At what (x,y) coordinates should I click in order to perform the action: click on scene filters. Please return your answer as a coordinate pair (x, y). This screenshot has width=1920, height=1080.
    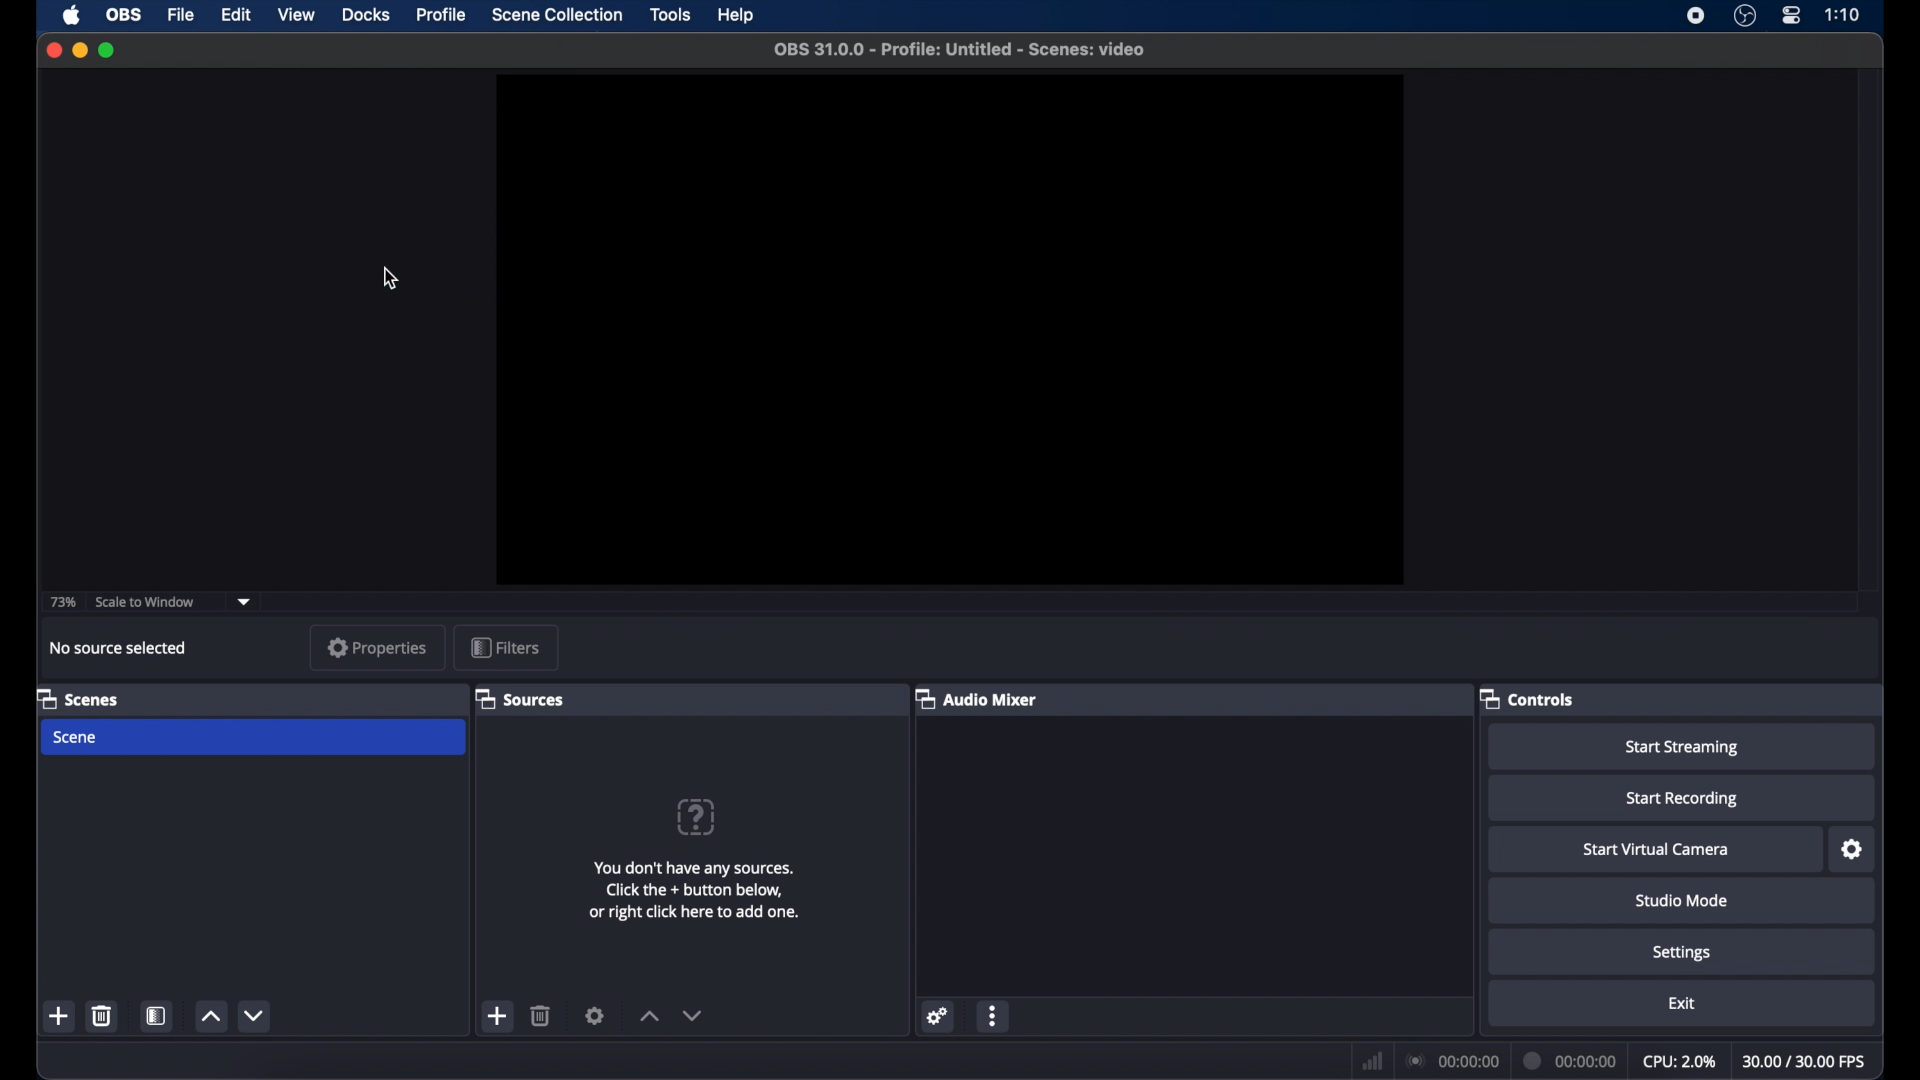
    Looking at the image, I should click on (156, 1015).